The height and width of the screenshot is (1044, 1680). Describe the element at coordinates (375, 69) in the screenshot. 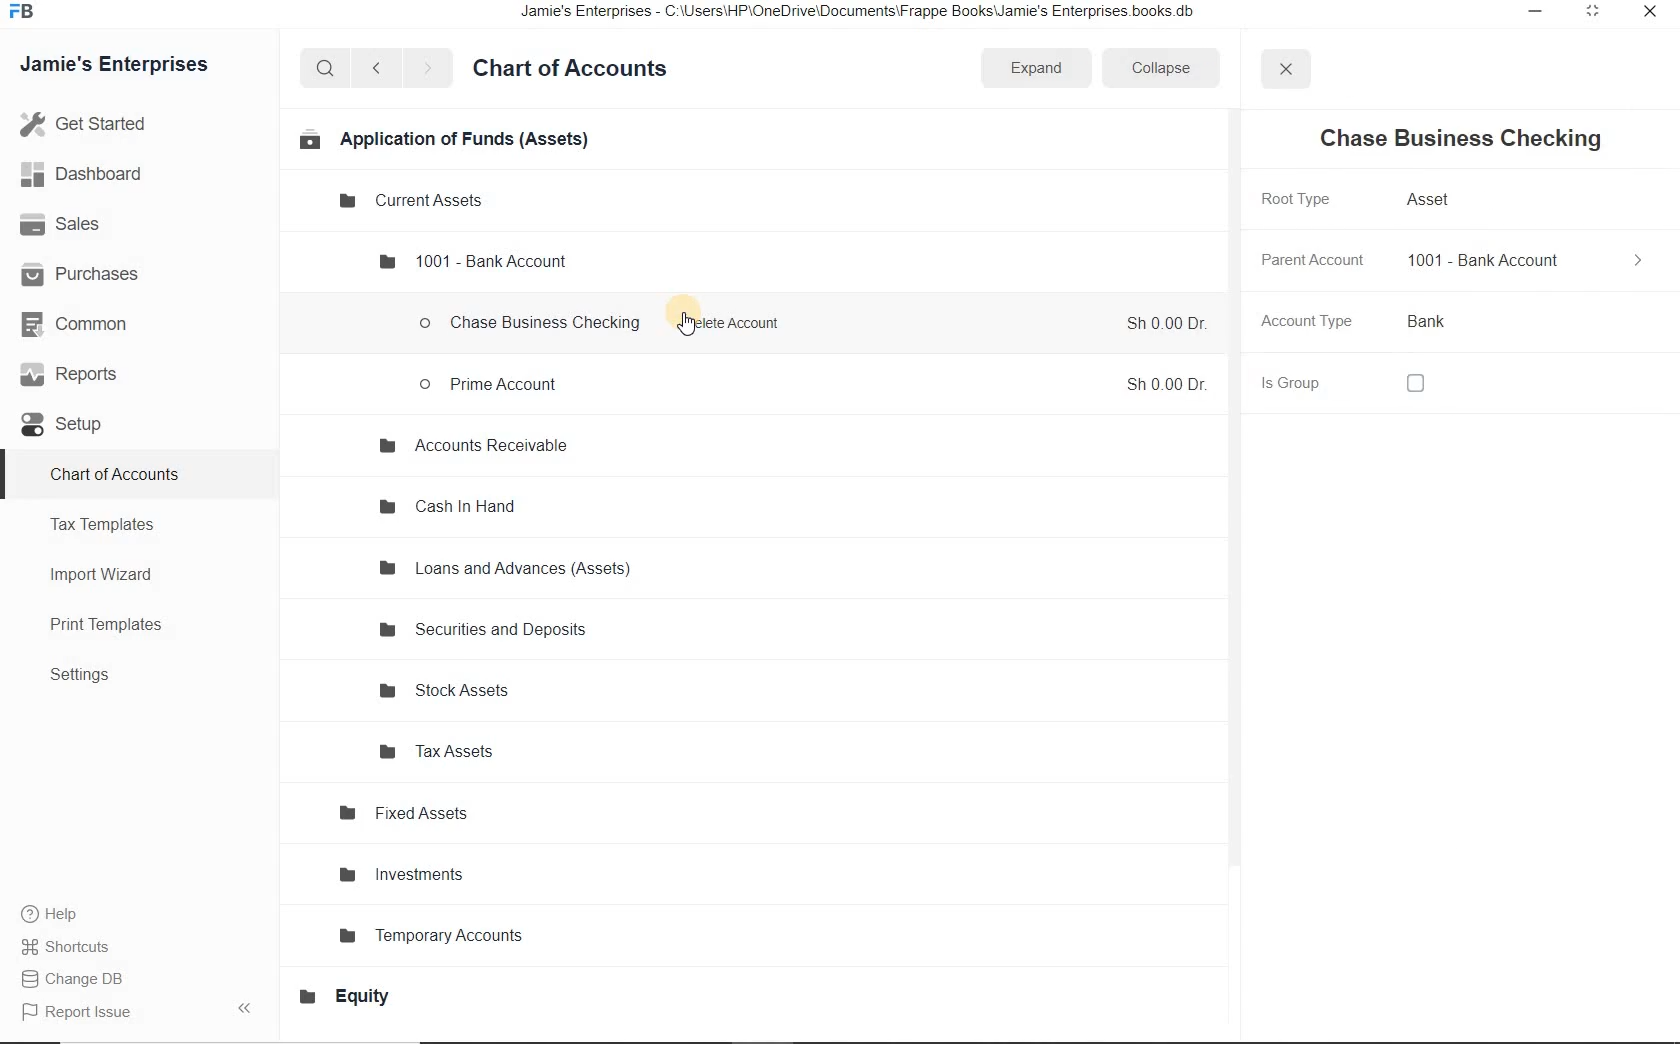

I see `backward` at that location.